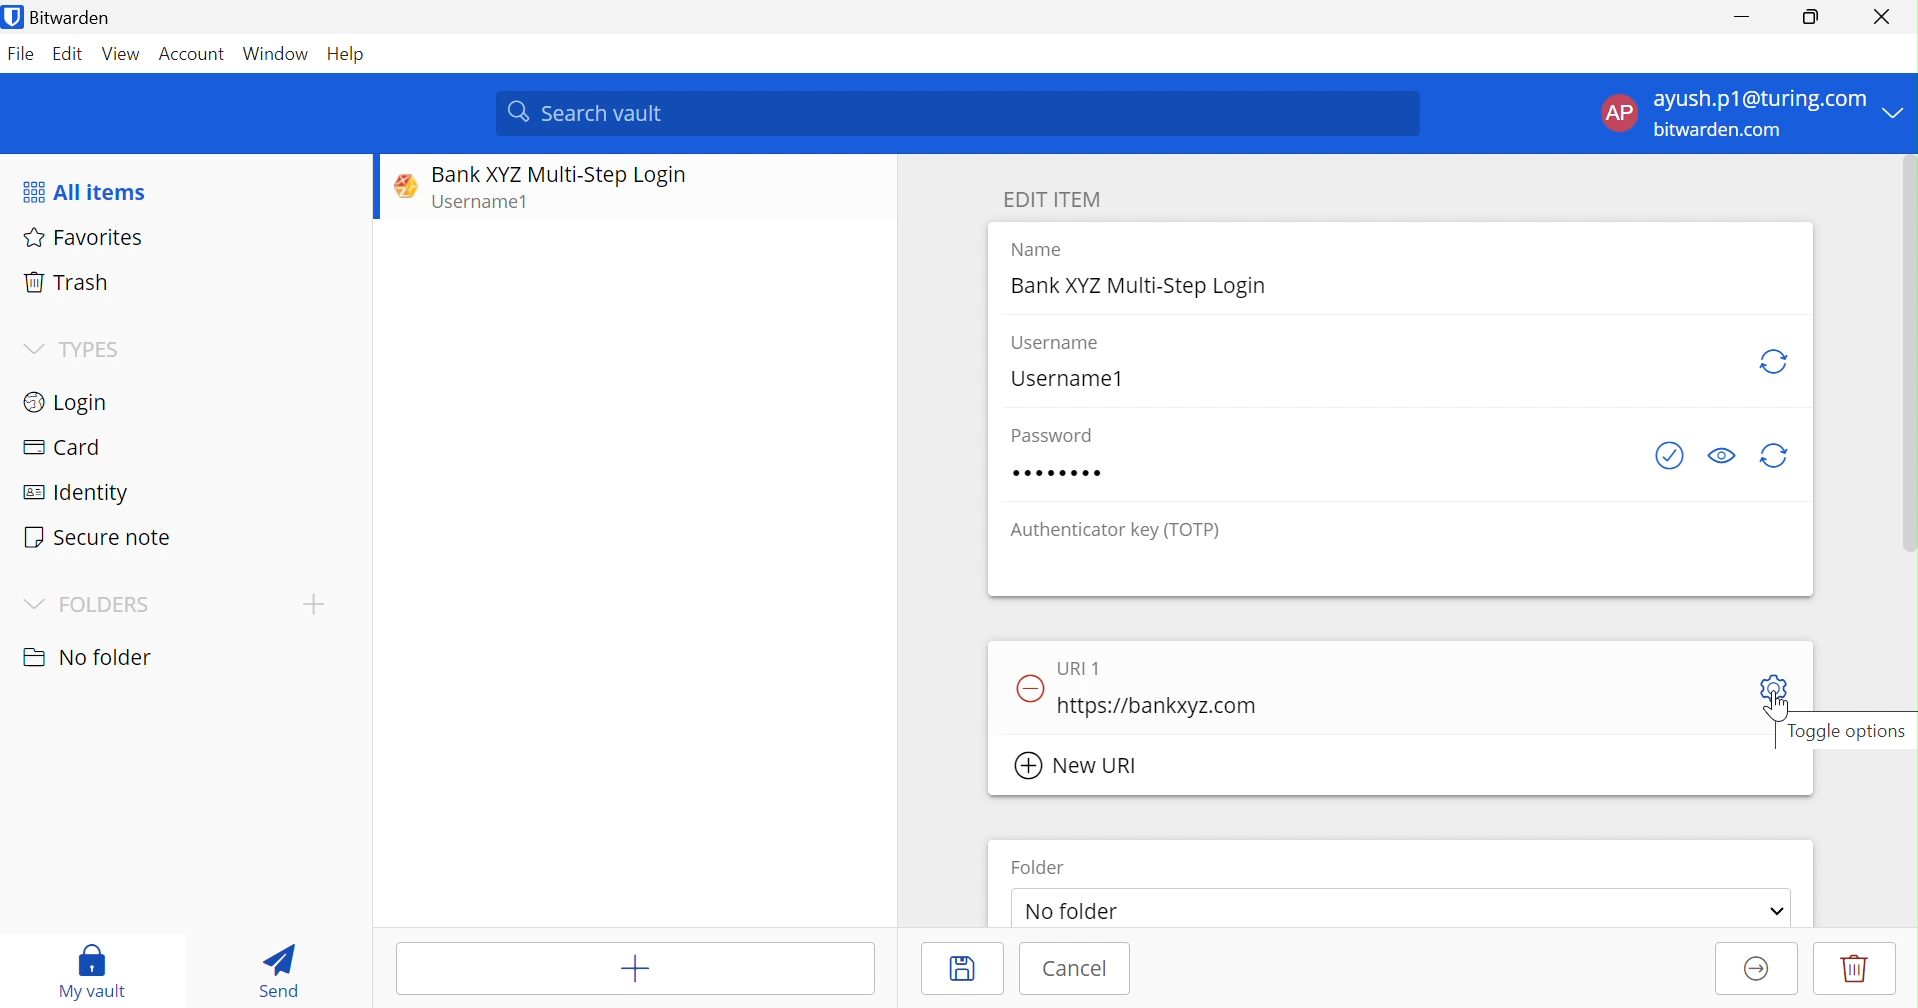 This screenshot has width=1918, height=1008. What do you see at coordinates (1072, 906) in the screenshot?
I see `No folder` at bounding box center [1072, 906].